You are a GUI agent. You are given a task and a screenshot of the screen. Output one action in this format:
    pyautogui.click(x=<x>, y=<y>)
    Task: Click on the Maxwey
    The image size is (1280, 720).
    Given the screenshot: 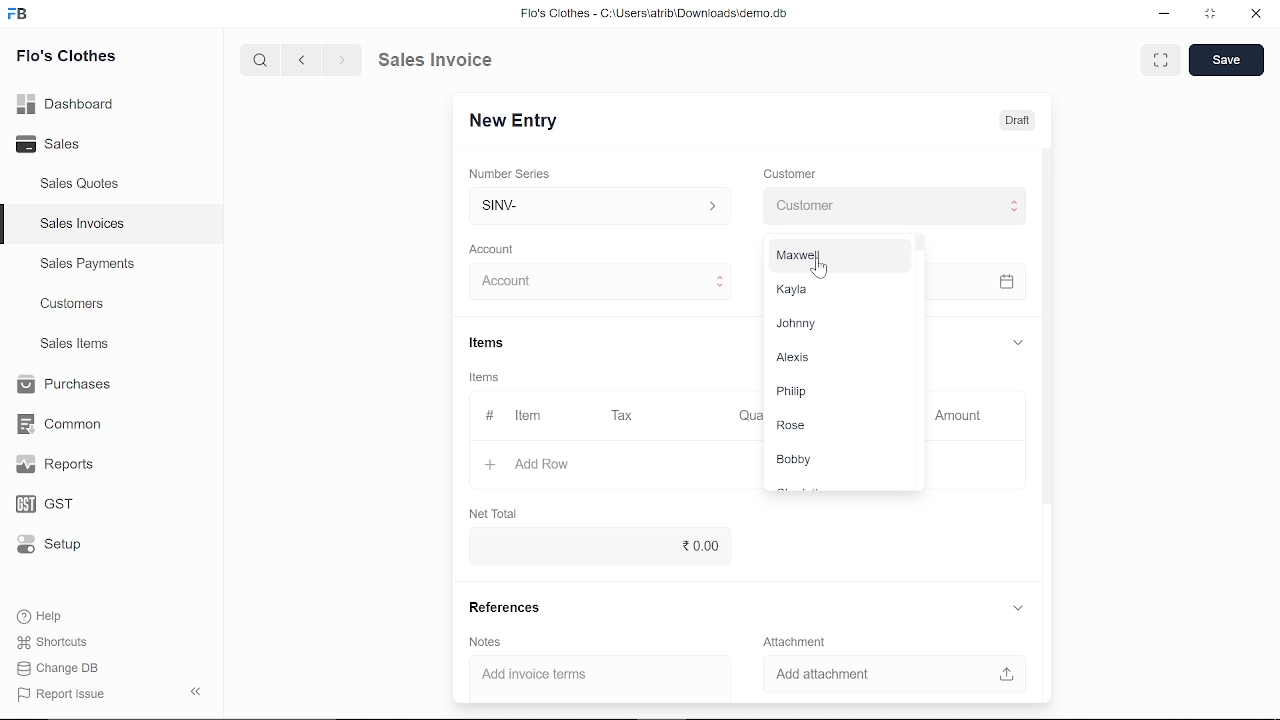 What is the action you would take?
    pyautogui.click(x=830, y=259)
    